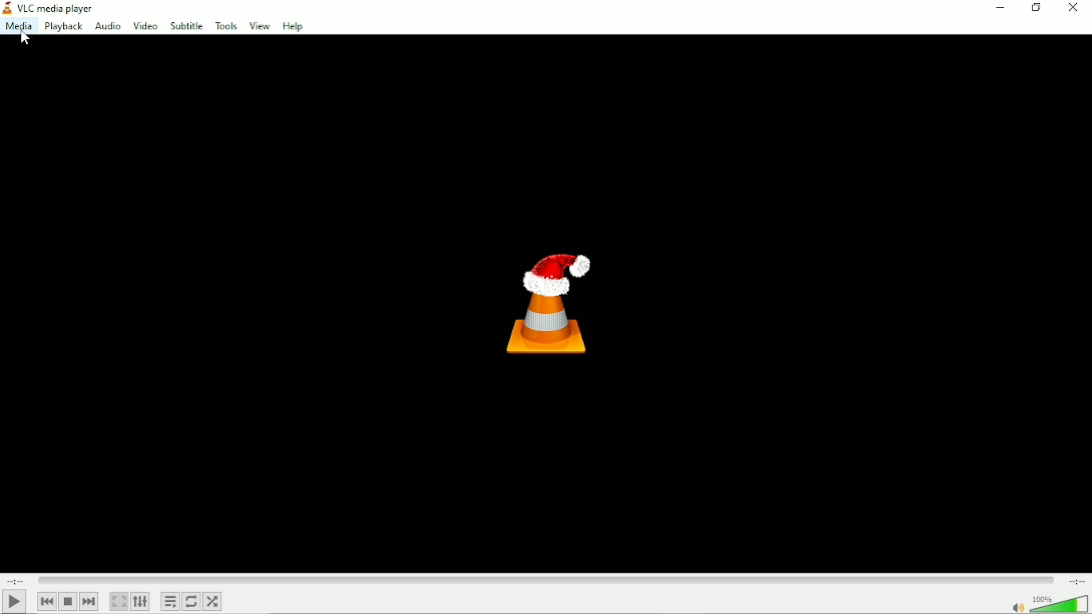 This screenshot has width=1092, height=614. What do you see at coordinates (108, 26) in the screenshot?
I see `Audio` at bounding box center [108, 26].